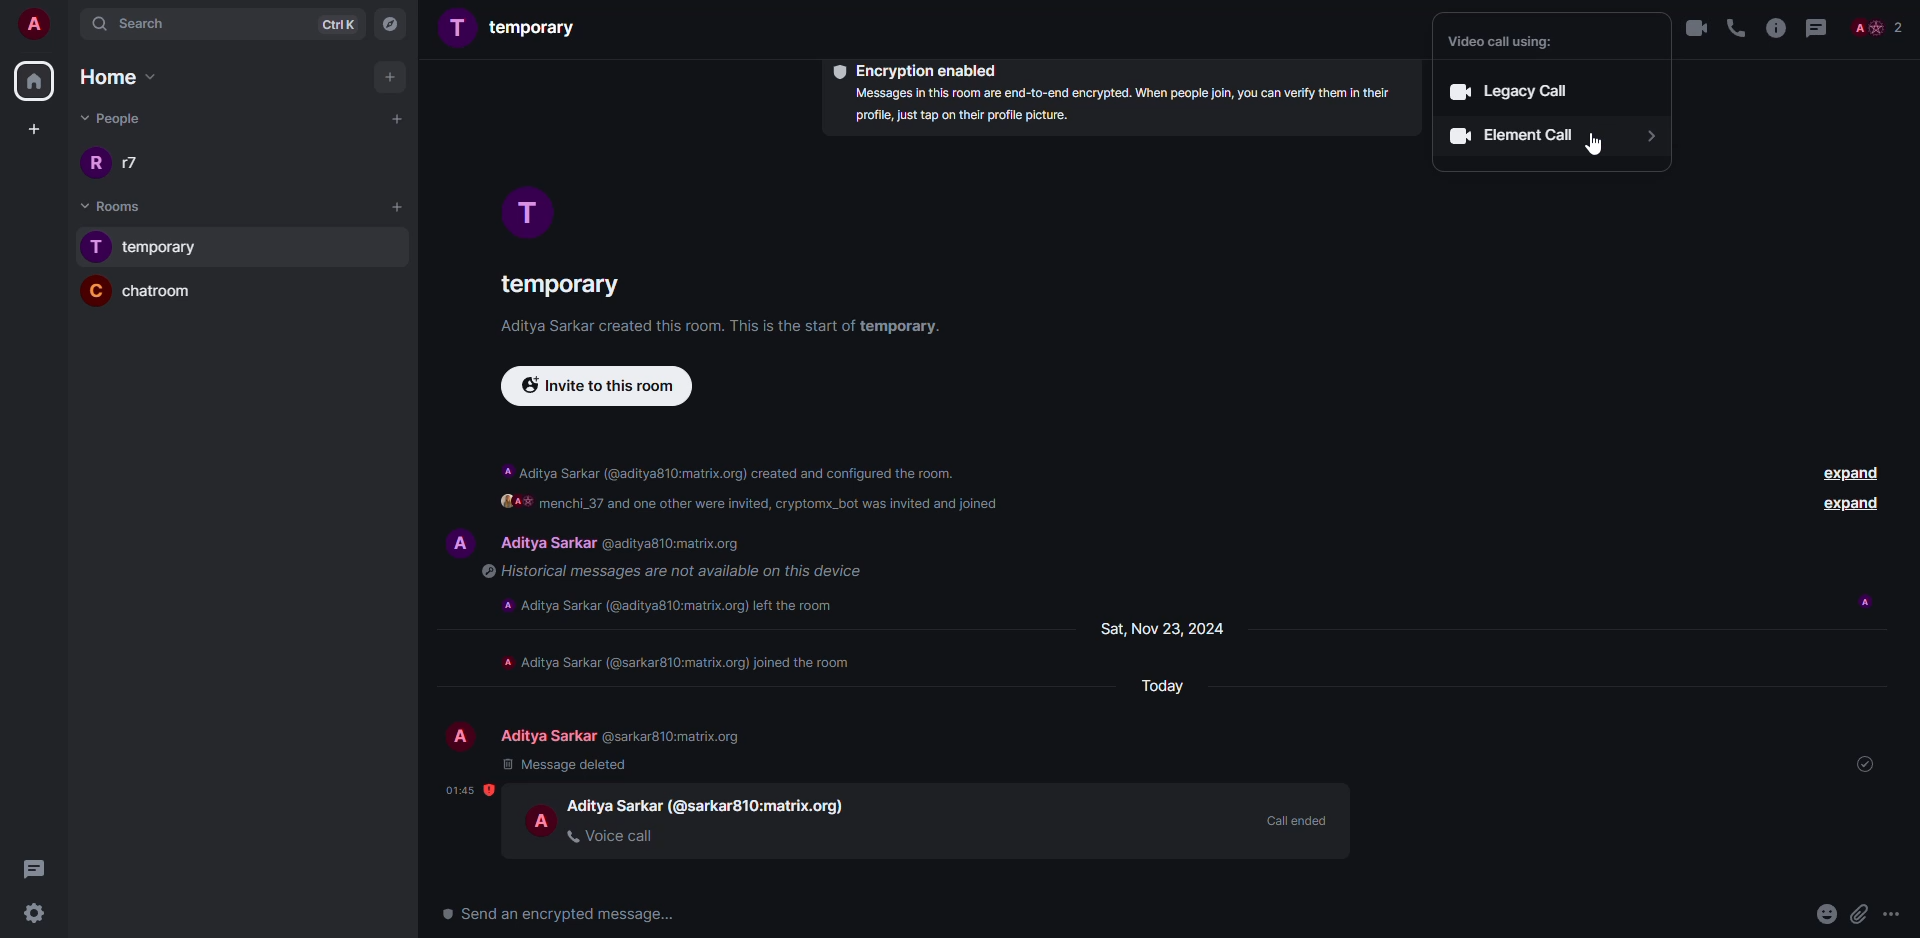  I want to click on profile, so click(459, 26).